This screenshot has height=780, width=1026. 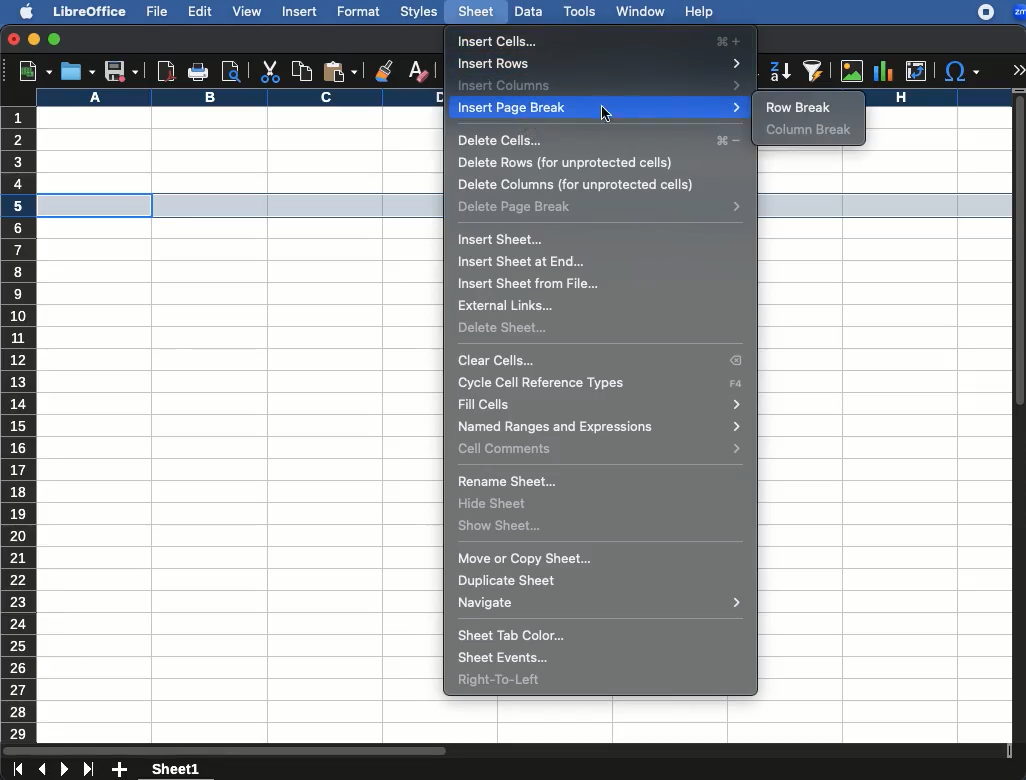 What do you see at coordinates (602, 604) in the screenshot?
I see `navigate` at bounding box center [602, 604].